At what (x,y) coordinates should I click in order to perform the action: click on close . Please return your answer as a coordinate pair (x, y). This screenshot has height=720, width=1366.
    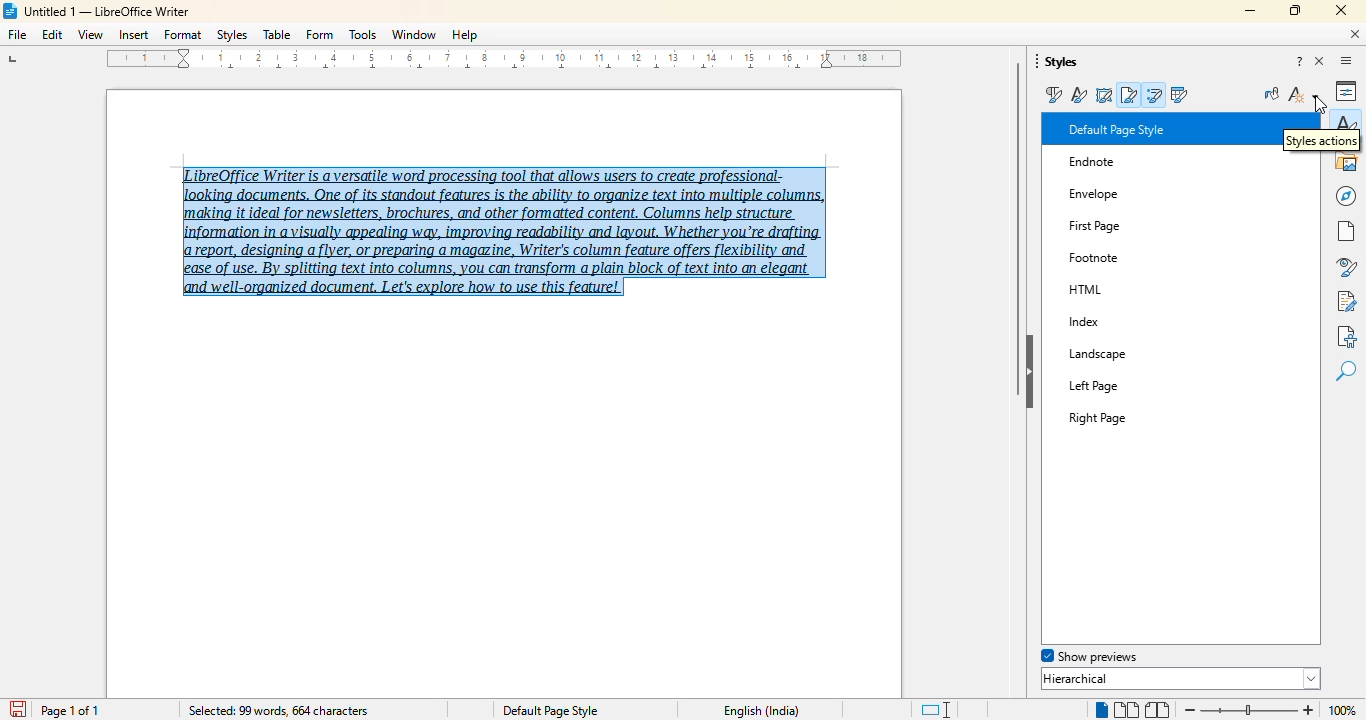
    Looking at the image, I should click on (1341, 10).